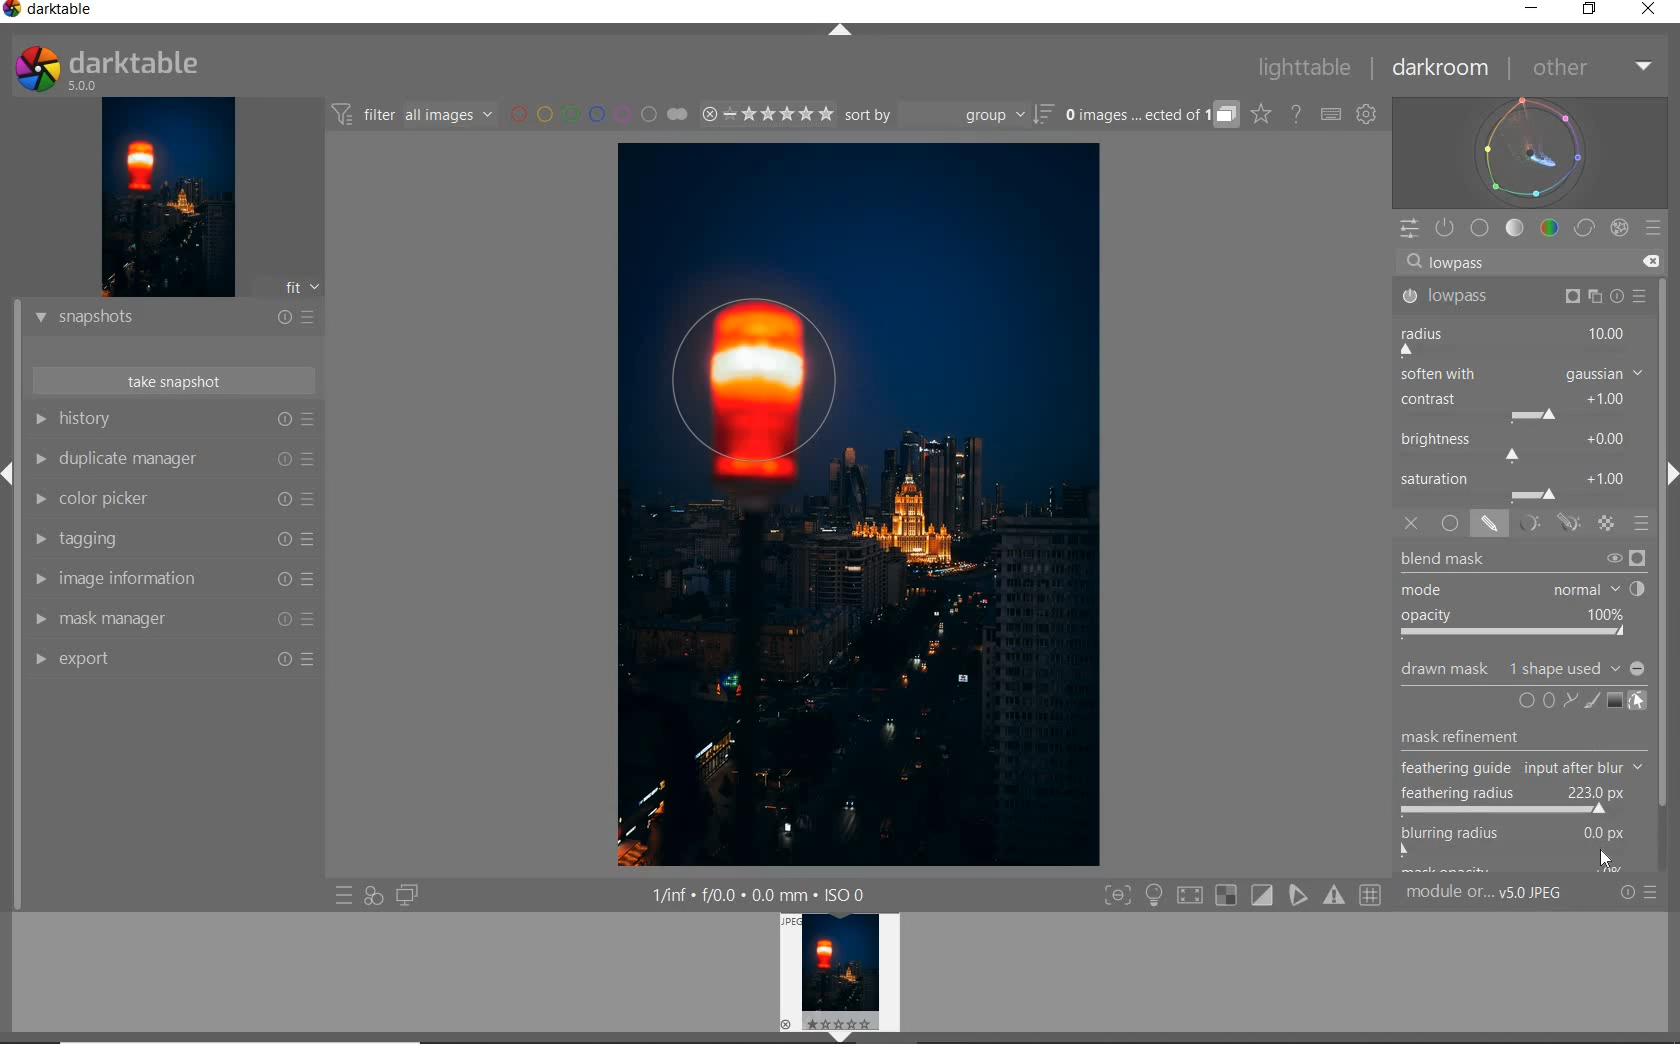 Image resolution: width=1680 pixels, height=1044 pixels. I want to click on COLOR, so click(1549, 229).